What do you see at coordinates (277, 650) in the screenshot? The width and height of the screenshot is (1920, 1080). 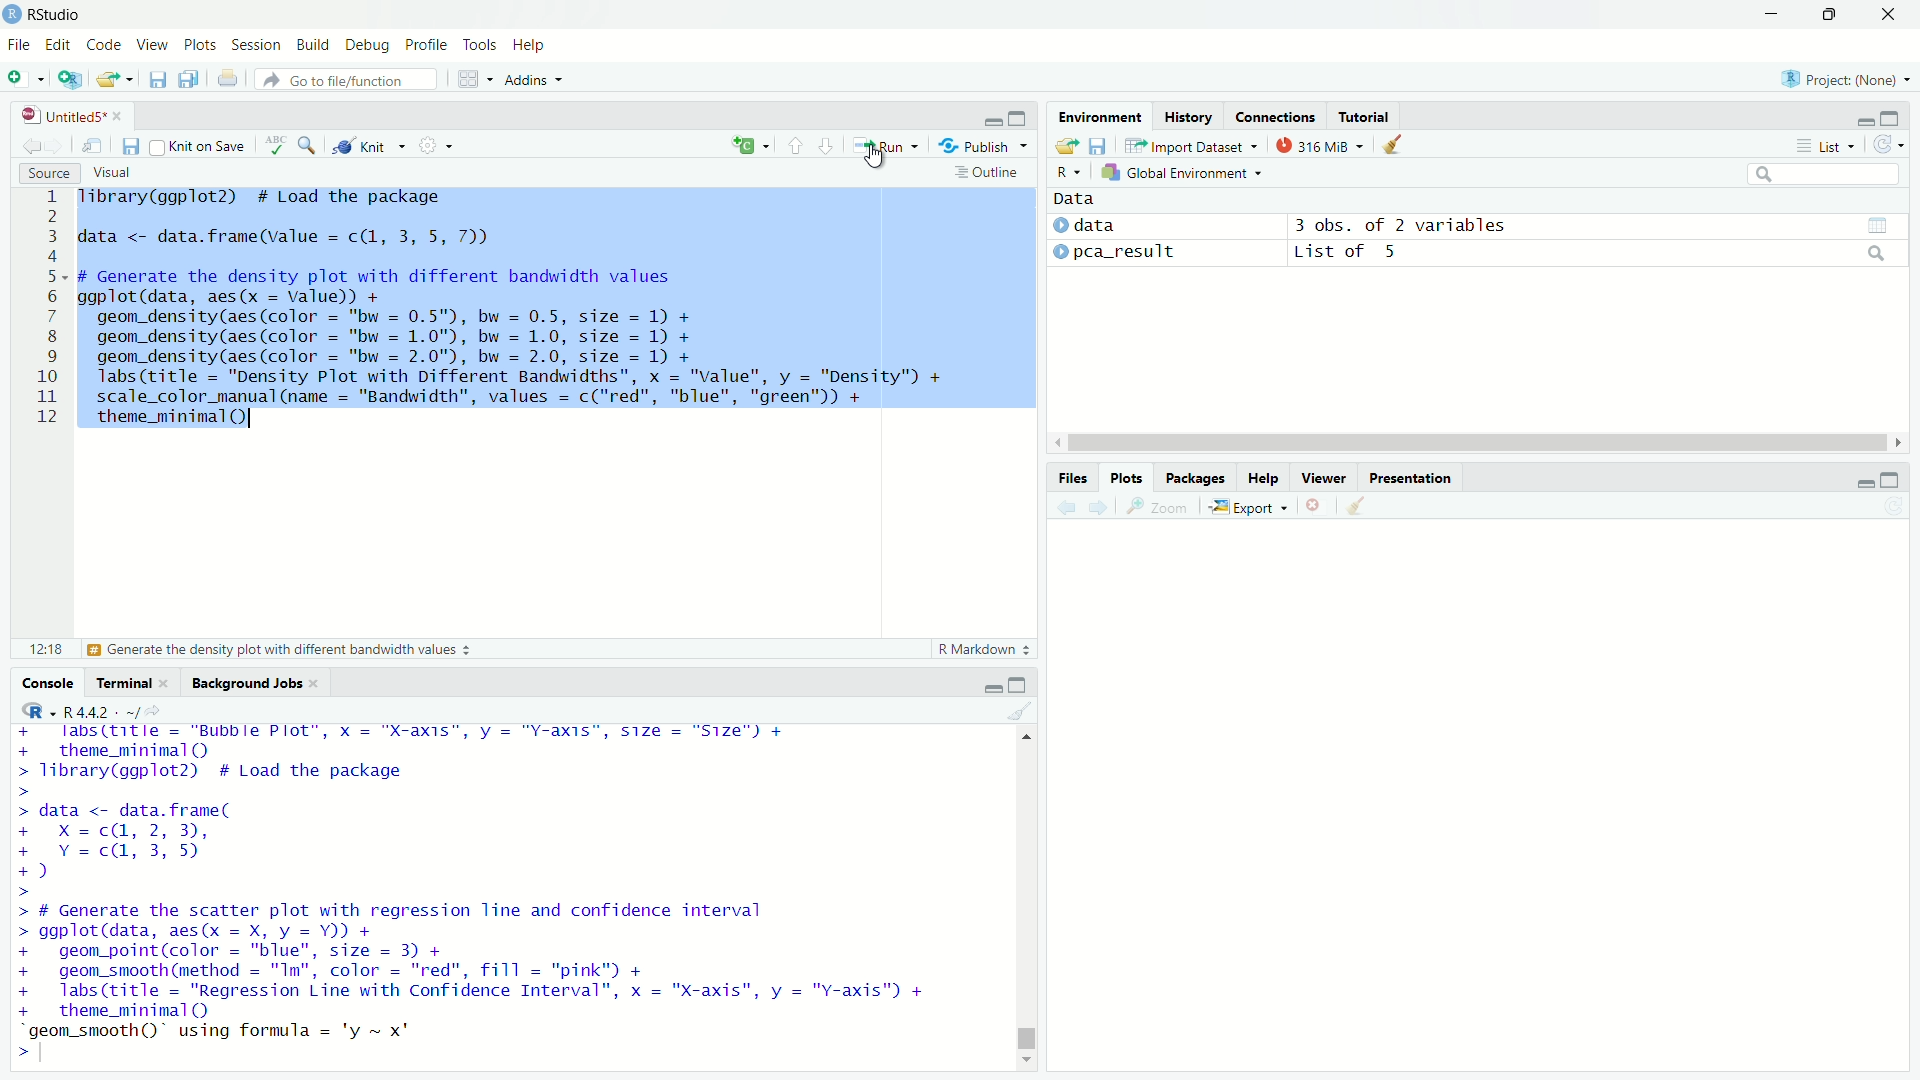 I see `Generate the density plot with different bandwidth values` at bounding box center [277, 650].